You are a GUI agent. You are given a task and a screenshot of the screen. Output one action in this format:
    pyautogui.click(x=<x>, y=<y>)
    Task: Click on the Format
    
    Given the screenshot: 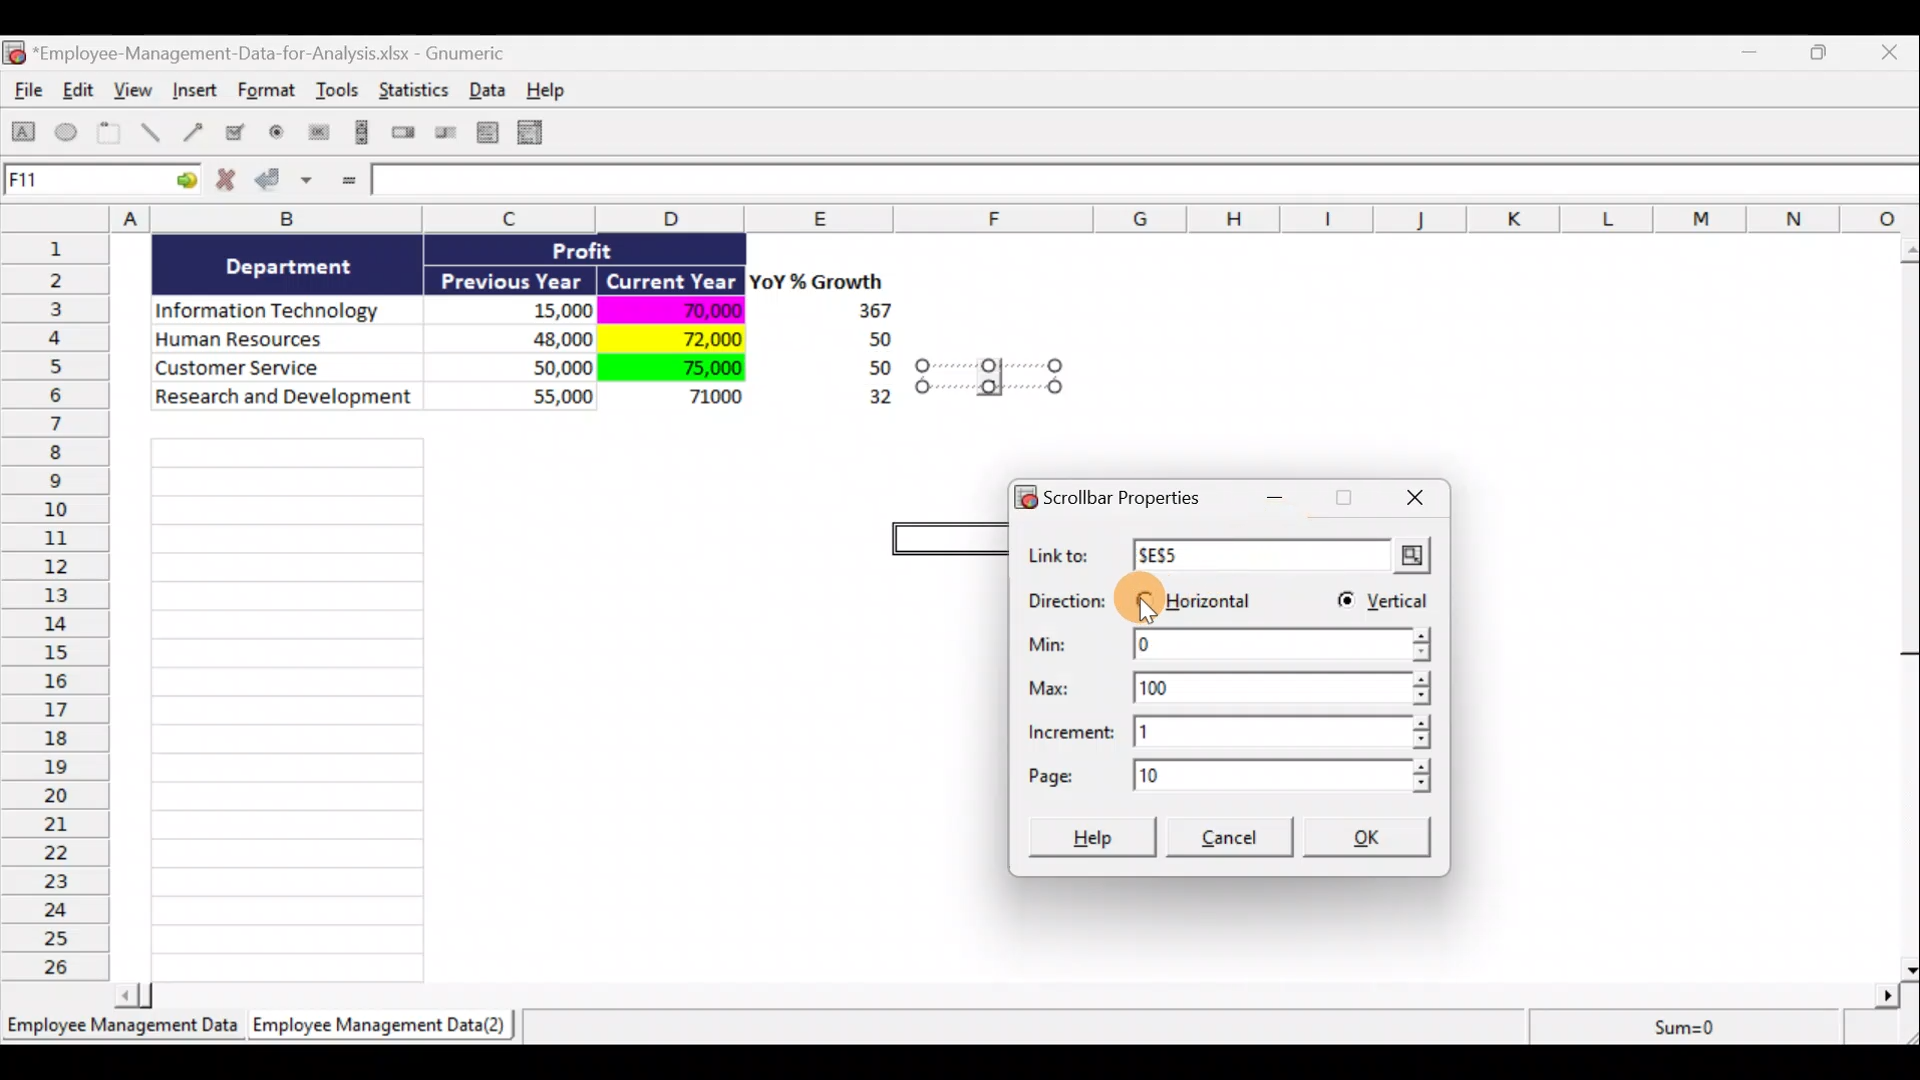 What is the action you would take?
    pyautogui.click(x=269, y=94)
    